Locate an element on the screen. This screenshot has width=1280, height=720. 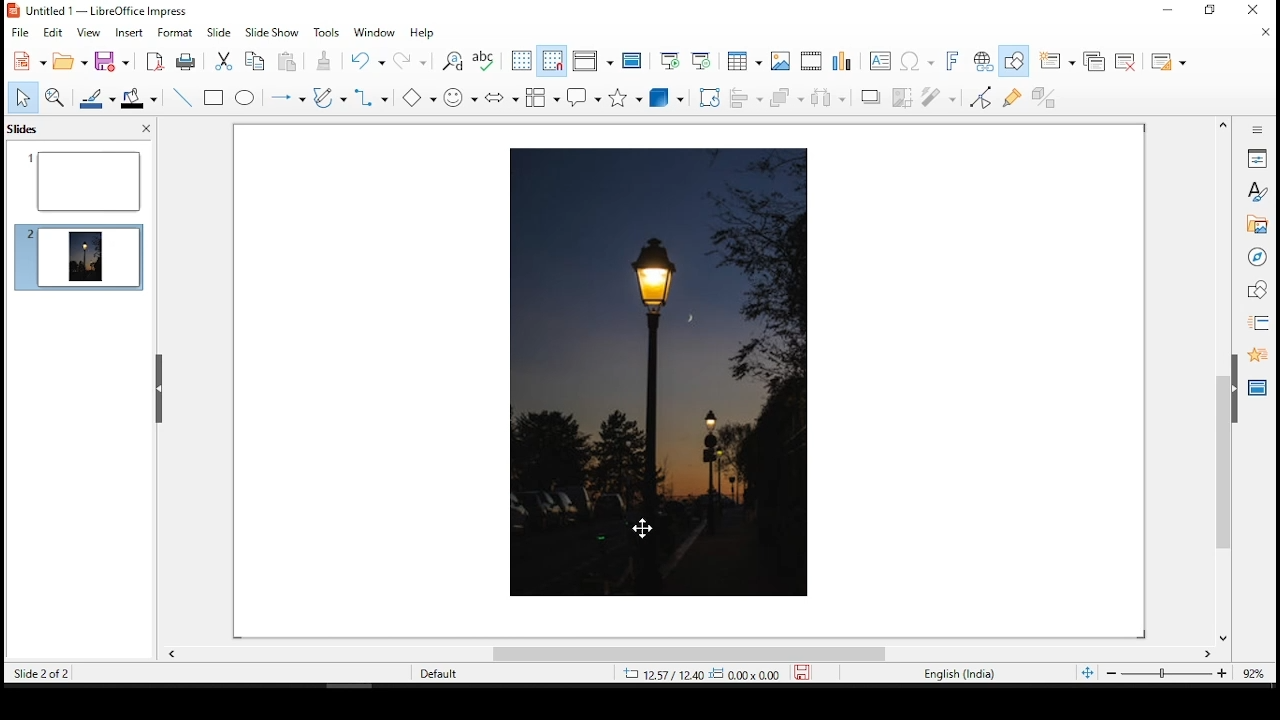
delete slide is located at coordinates (1126, 59).